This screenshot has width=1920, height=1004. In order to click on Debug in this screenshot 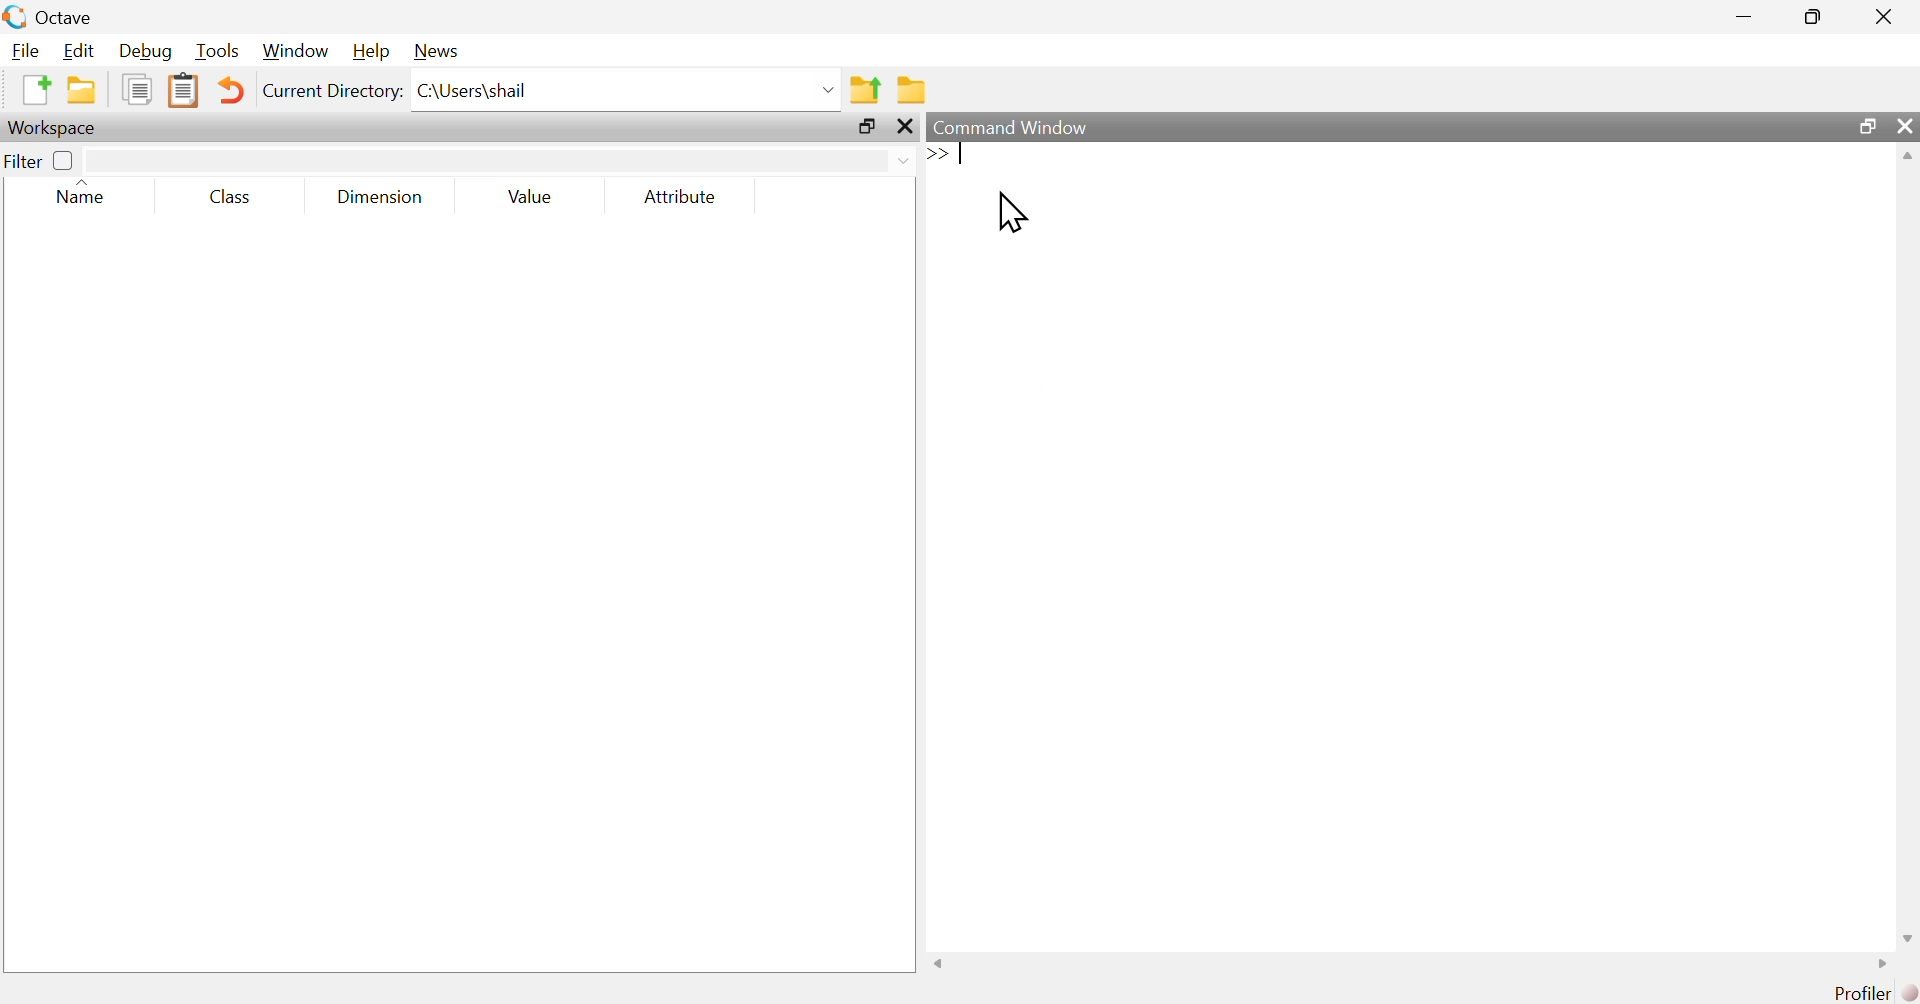, I will do `click(144, 51)`.